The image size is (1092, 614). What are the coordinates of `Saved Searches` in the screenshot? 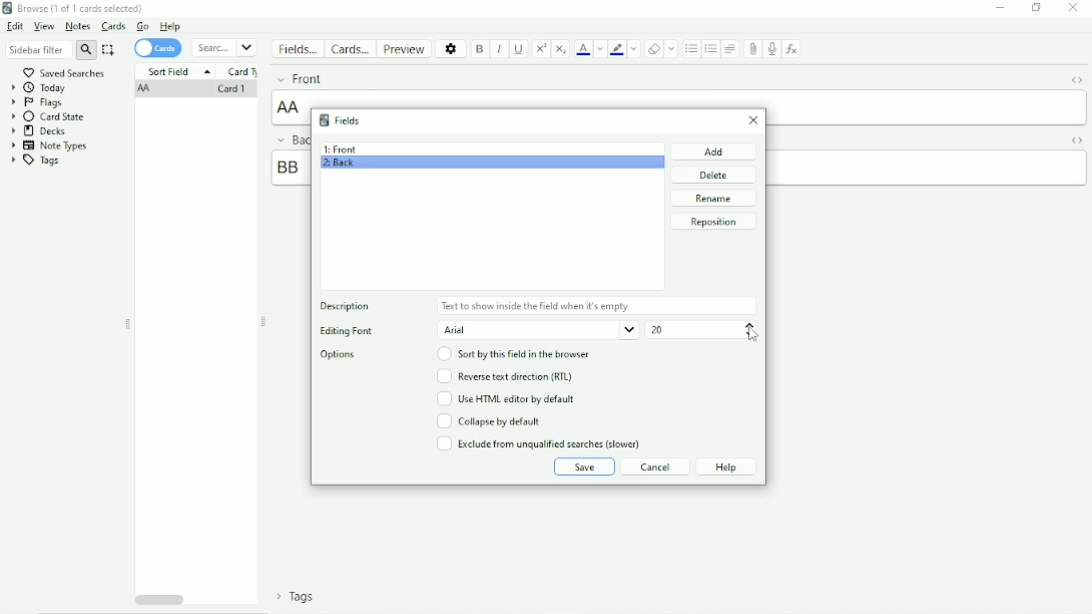 It's located at (66, 72).